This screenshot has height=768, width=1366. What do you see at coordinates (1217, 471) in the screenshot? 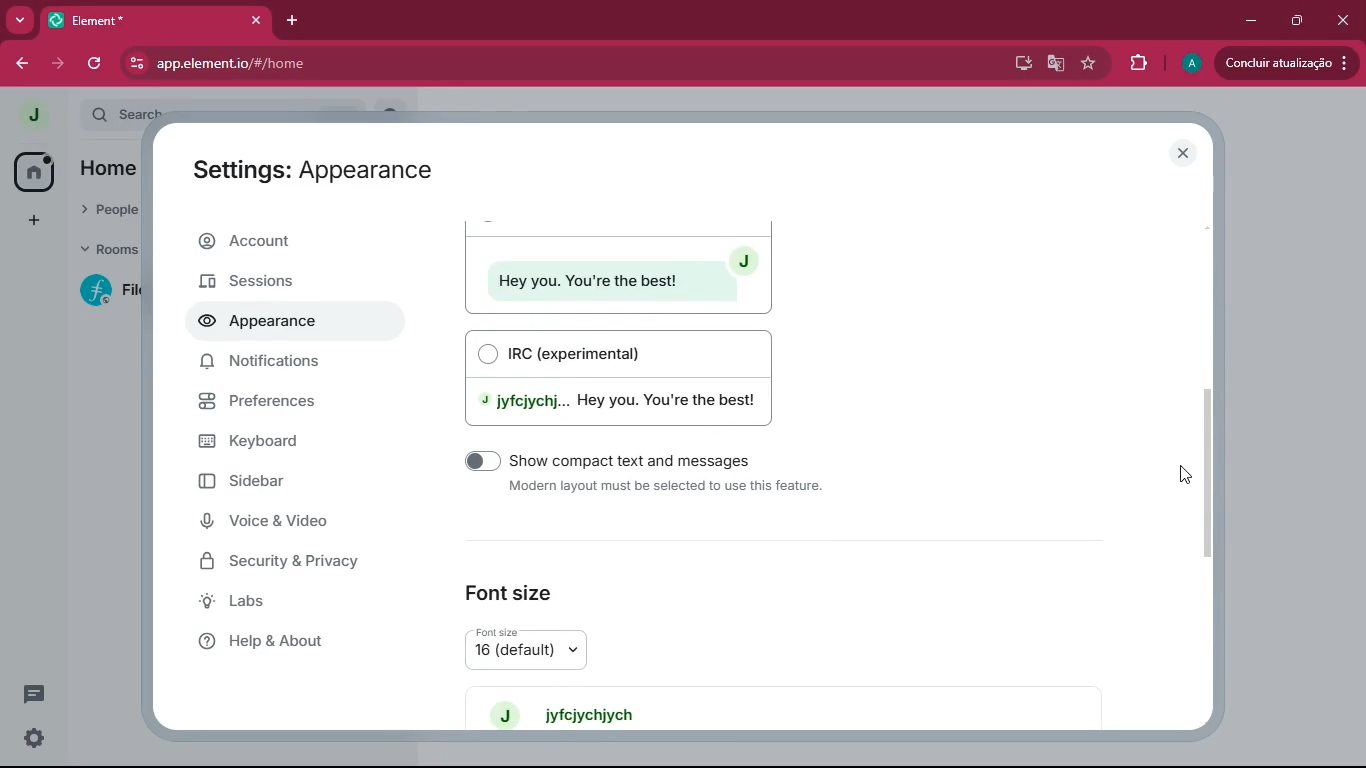
I see `scroll bar` at bounding box center [1217, 471].